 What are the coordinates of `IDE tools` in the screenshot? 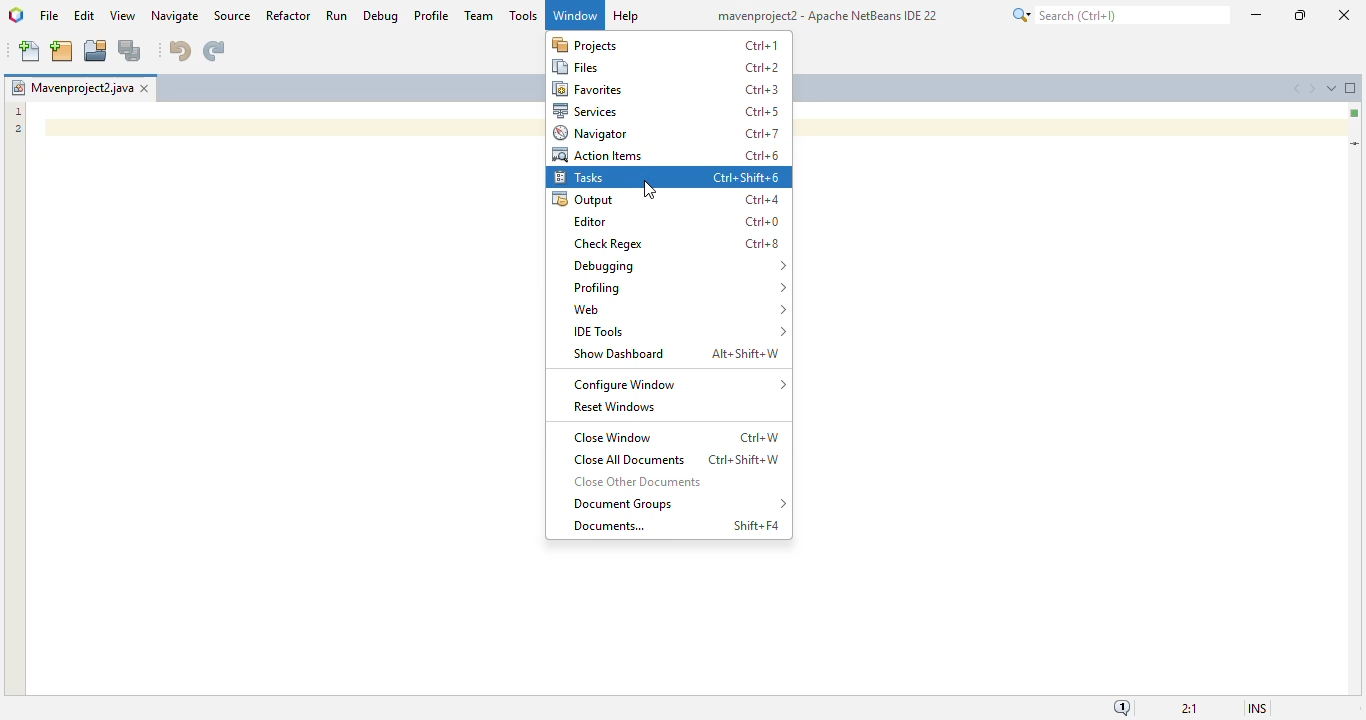 It's located at (680, 332).